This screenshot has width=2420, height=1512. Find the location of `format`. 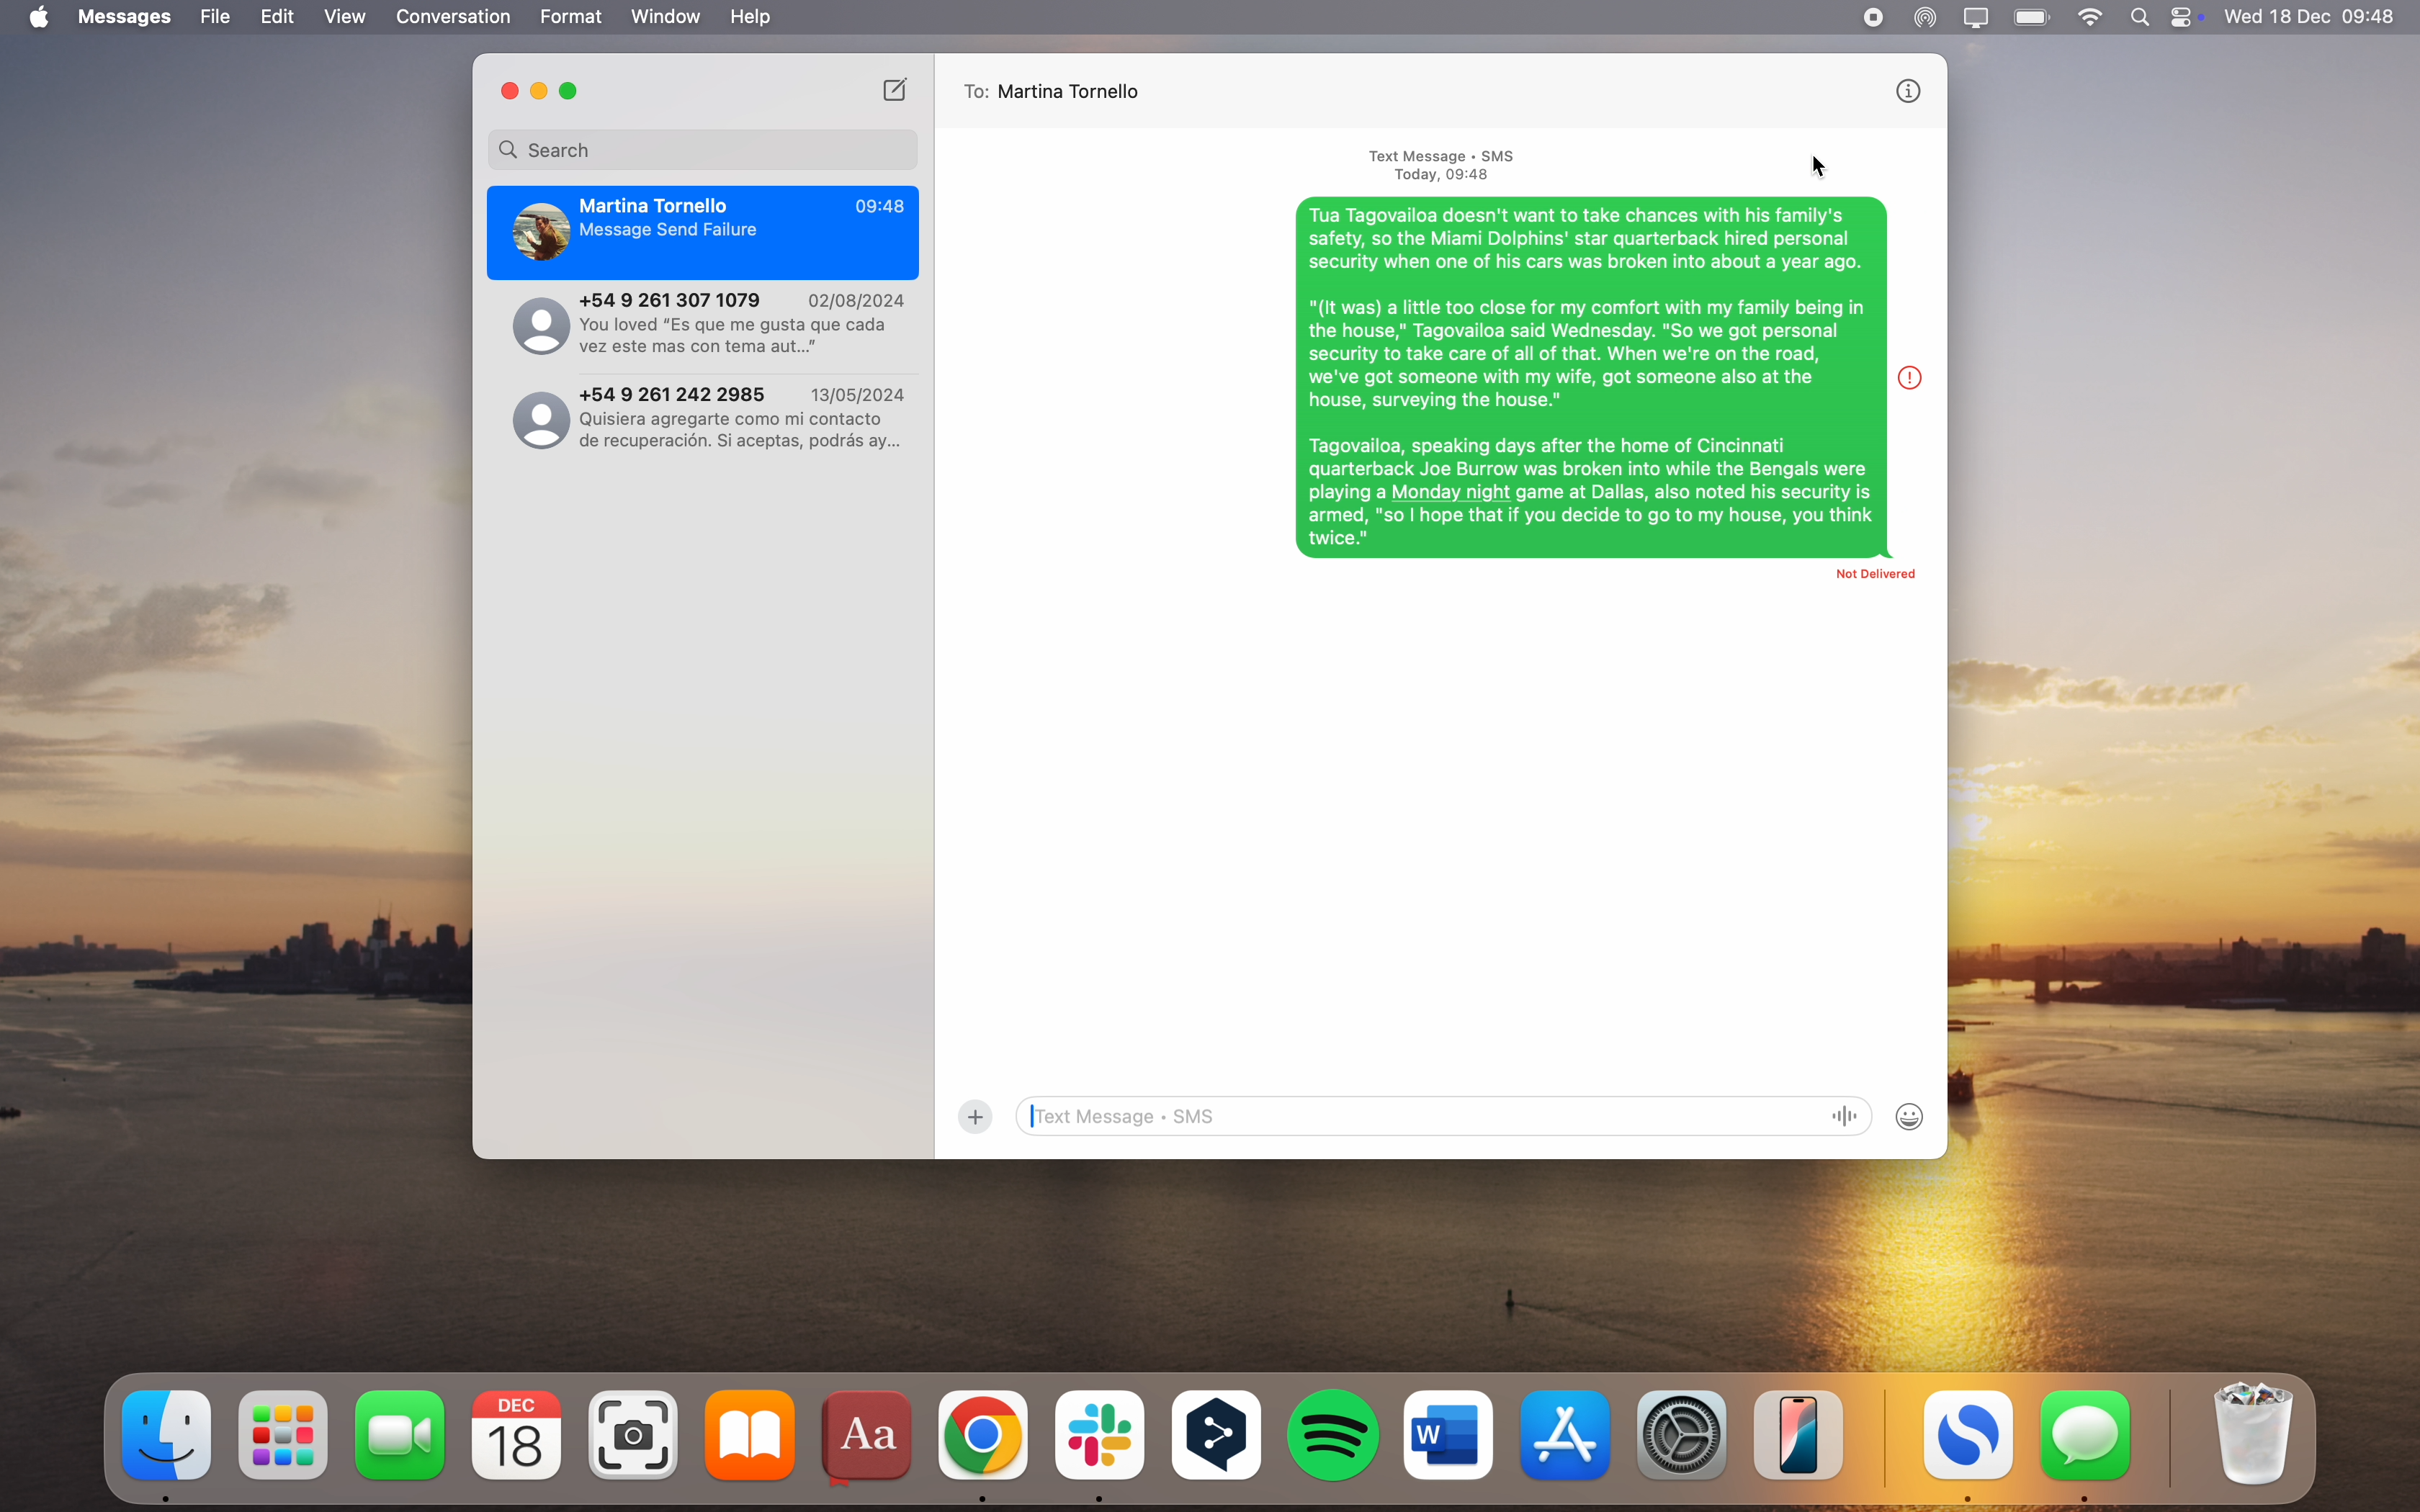

format is located at coordinates (573, 17).